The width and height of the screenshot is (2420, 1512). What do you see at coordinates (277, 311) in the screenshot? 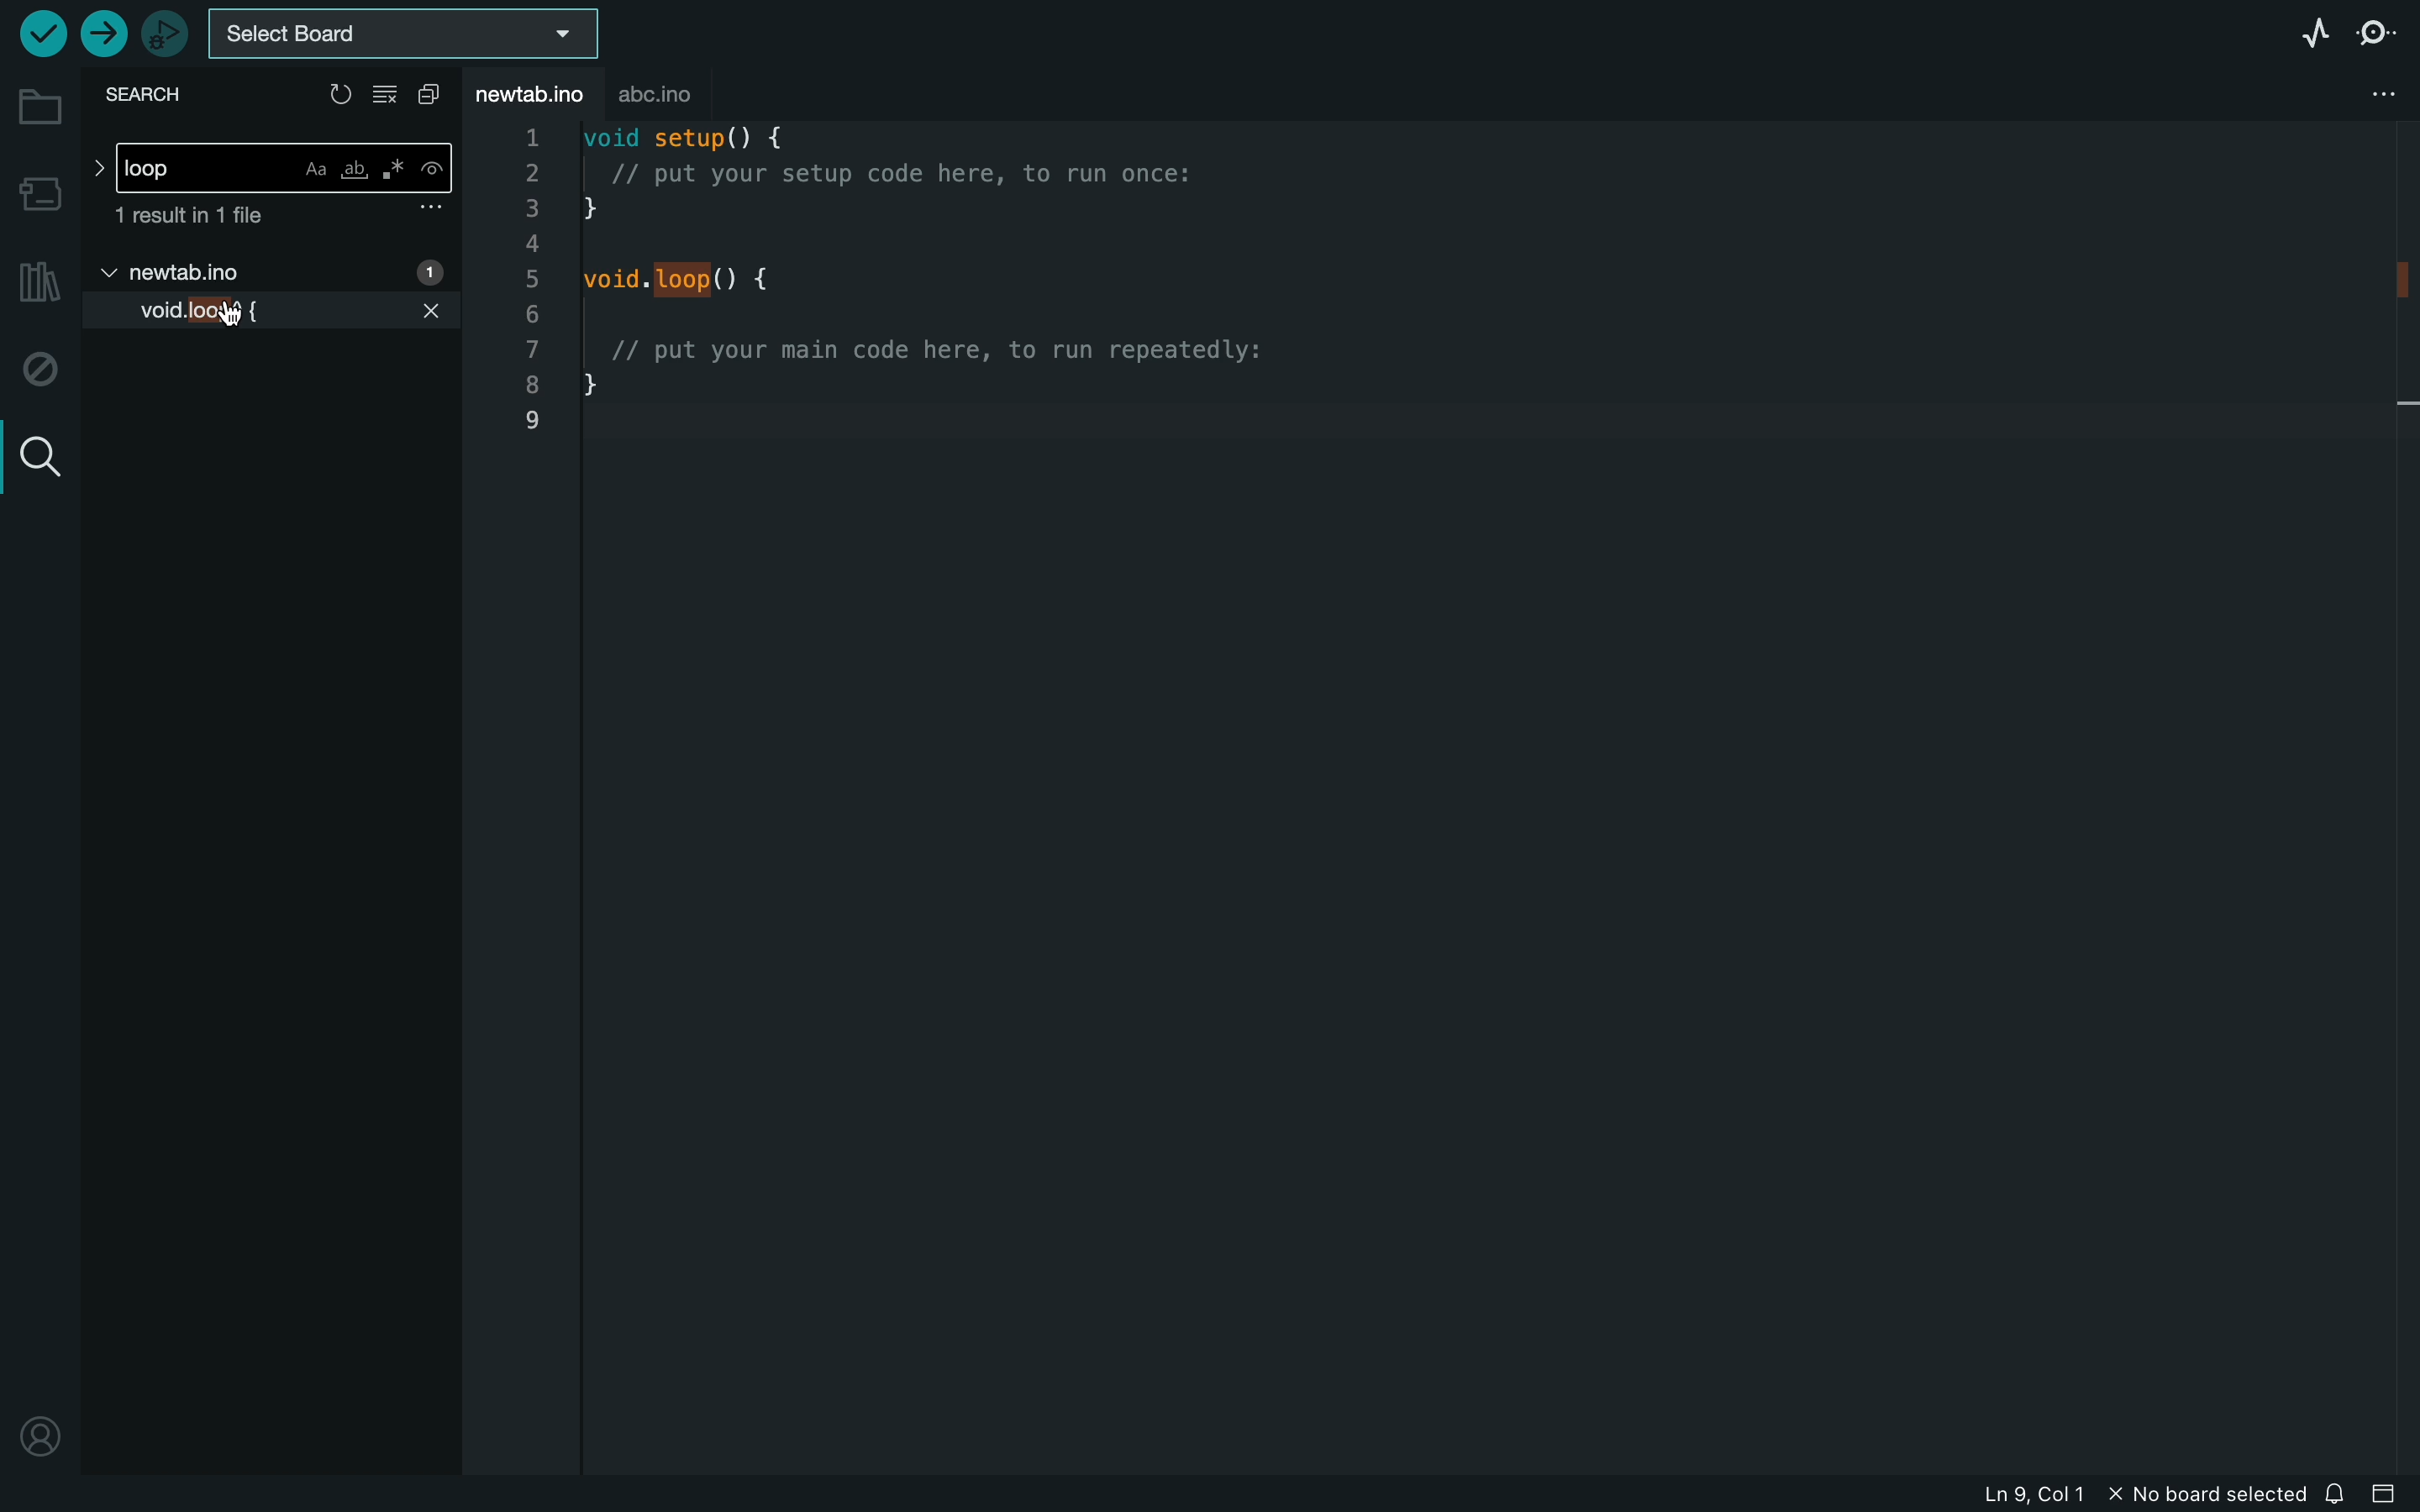
I see `search list` at bounding box center [277, 311].